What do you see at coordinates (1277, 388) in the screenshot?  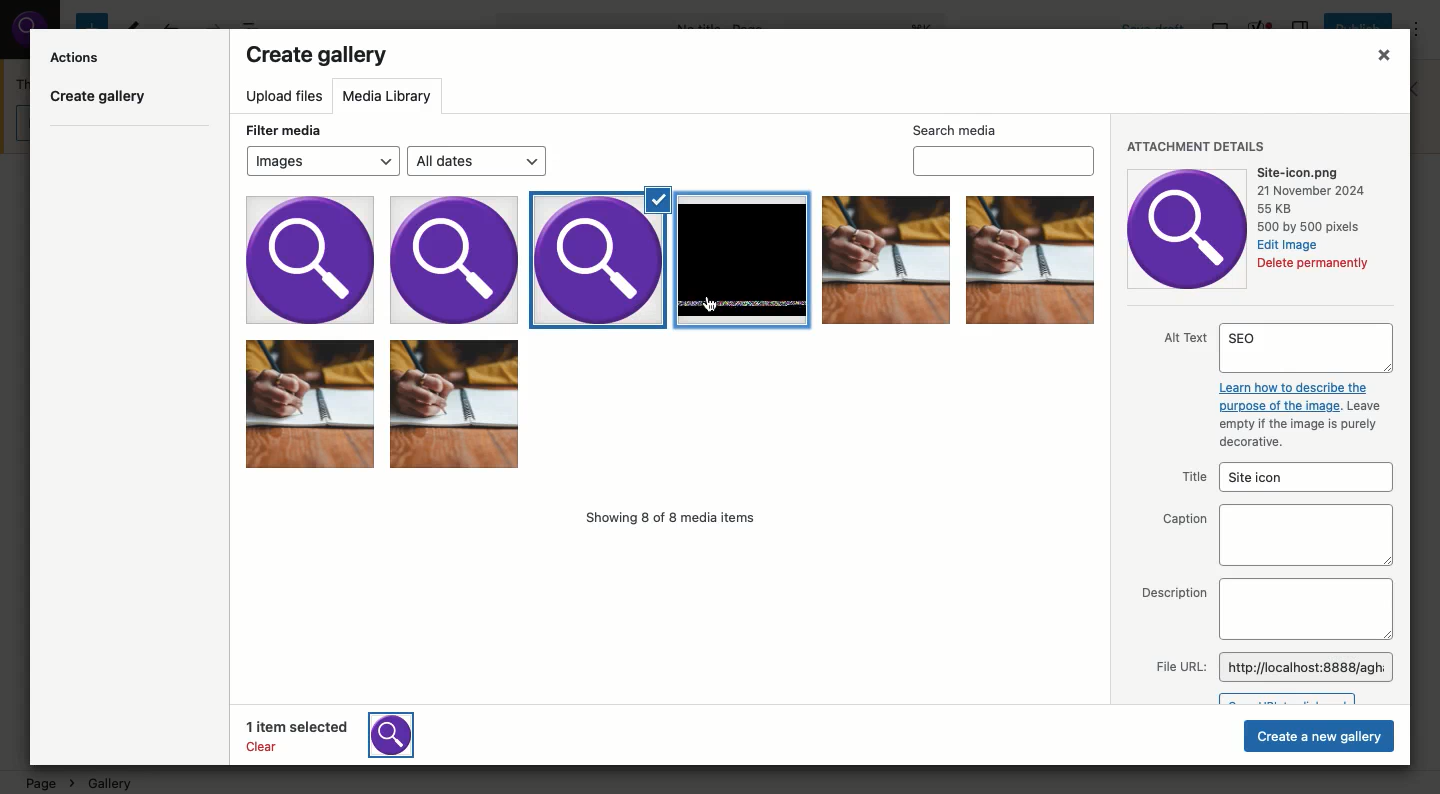 I see `Alt text` at bounding box center [1277, 388].